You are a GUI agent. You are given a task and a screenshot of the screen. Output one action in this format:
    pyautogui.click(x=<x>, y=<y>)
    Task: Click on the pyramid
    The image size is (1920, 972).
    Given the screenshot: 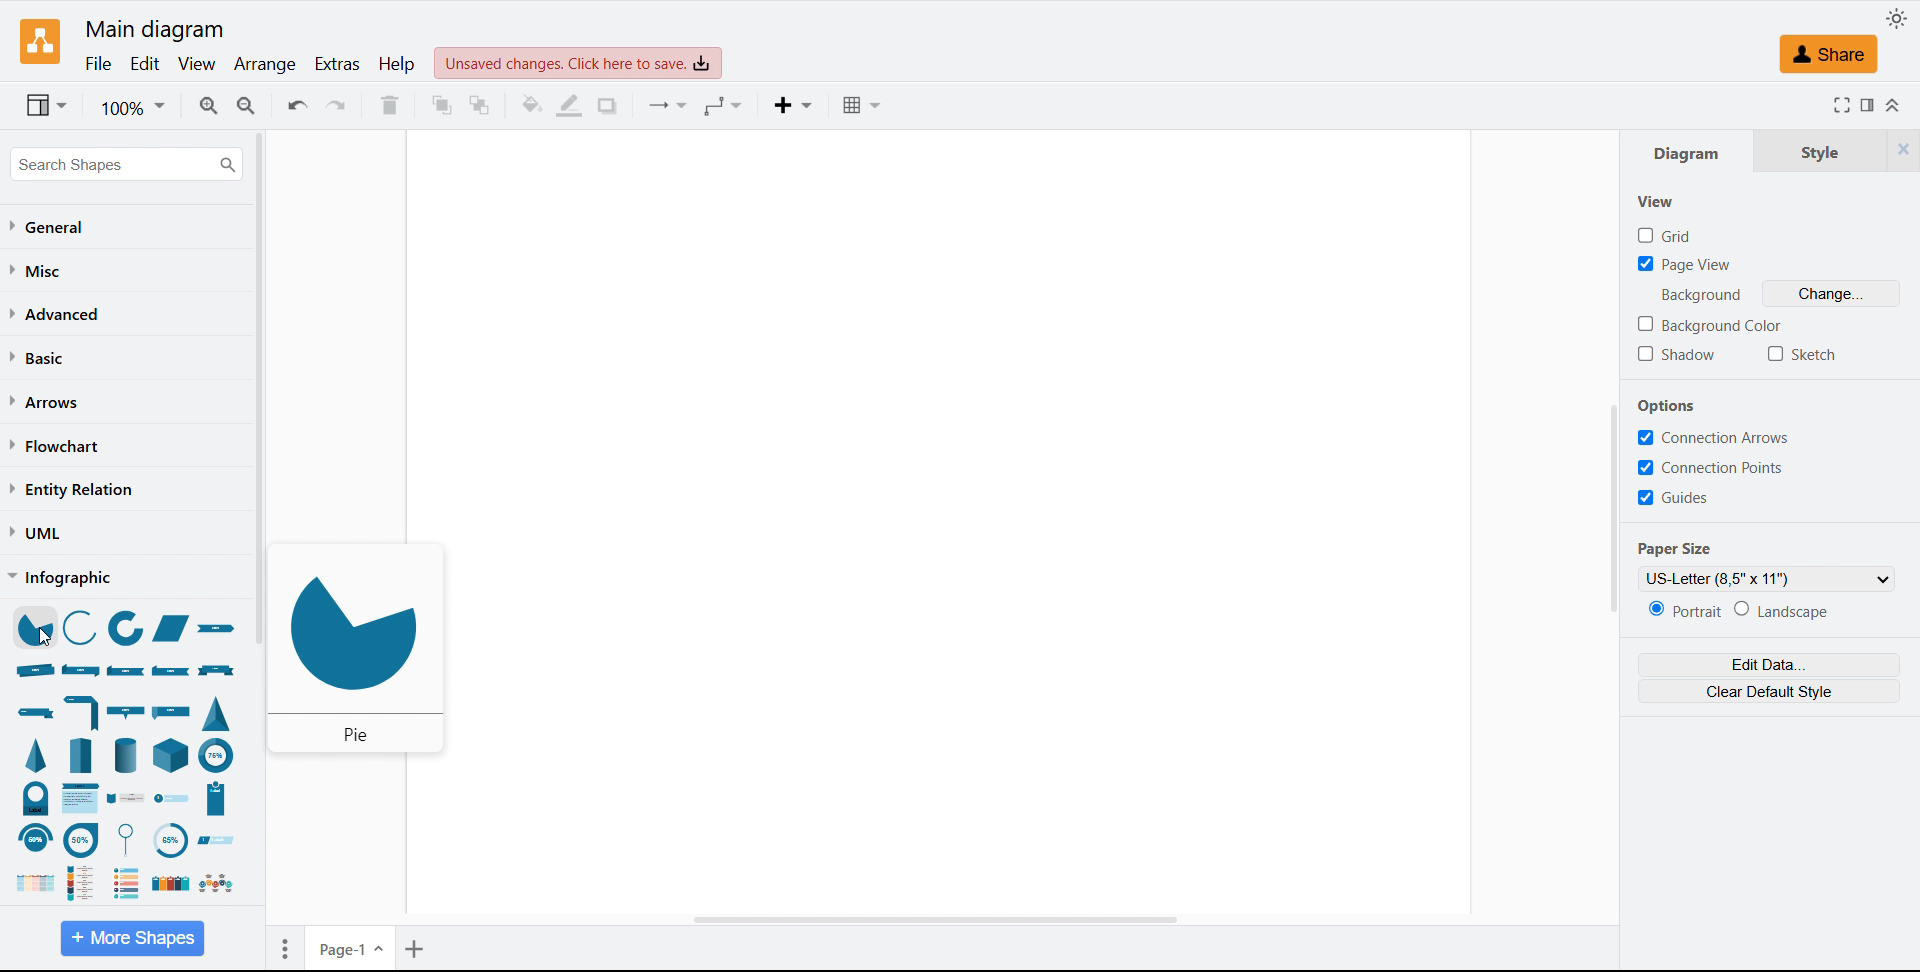 What is the action you would take?
    pyautogui.click(x=35, y=759)
    